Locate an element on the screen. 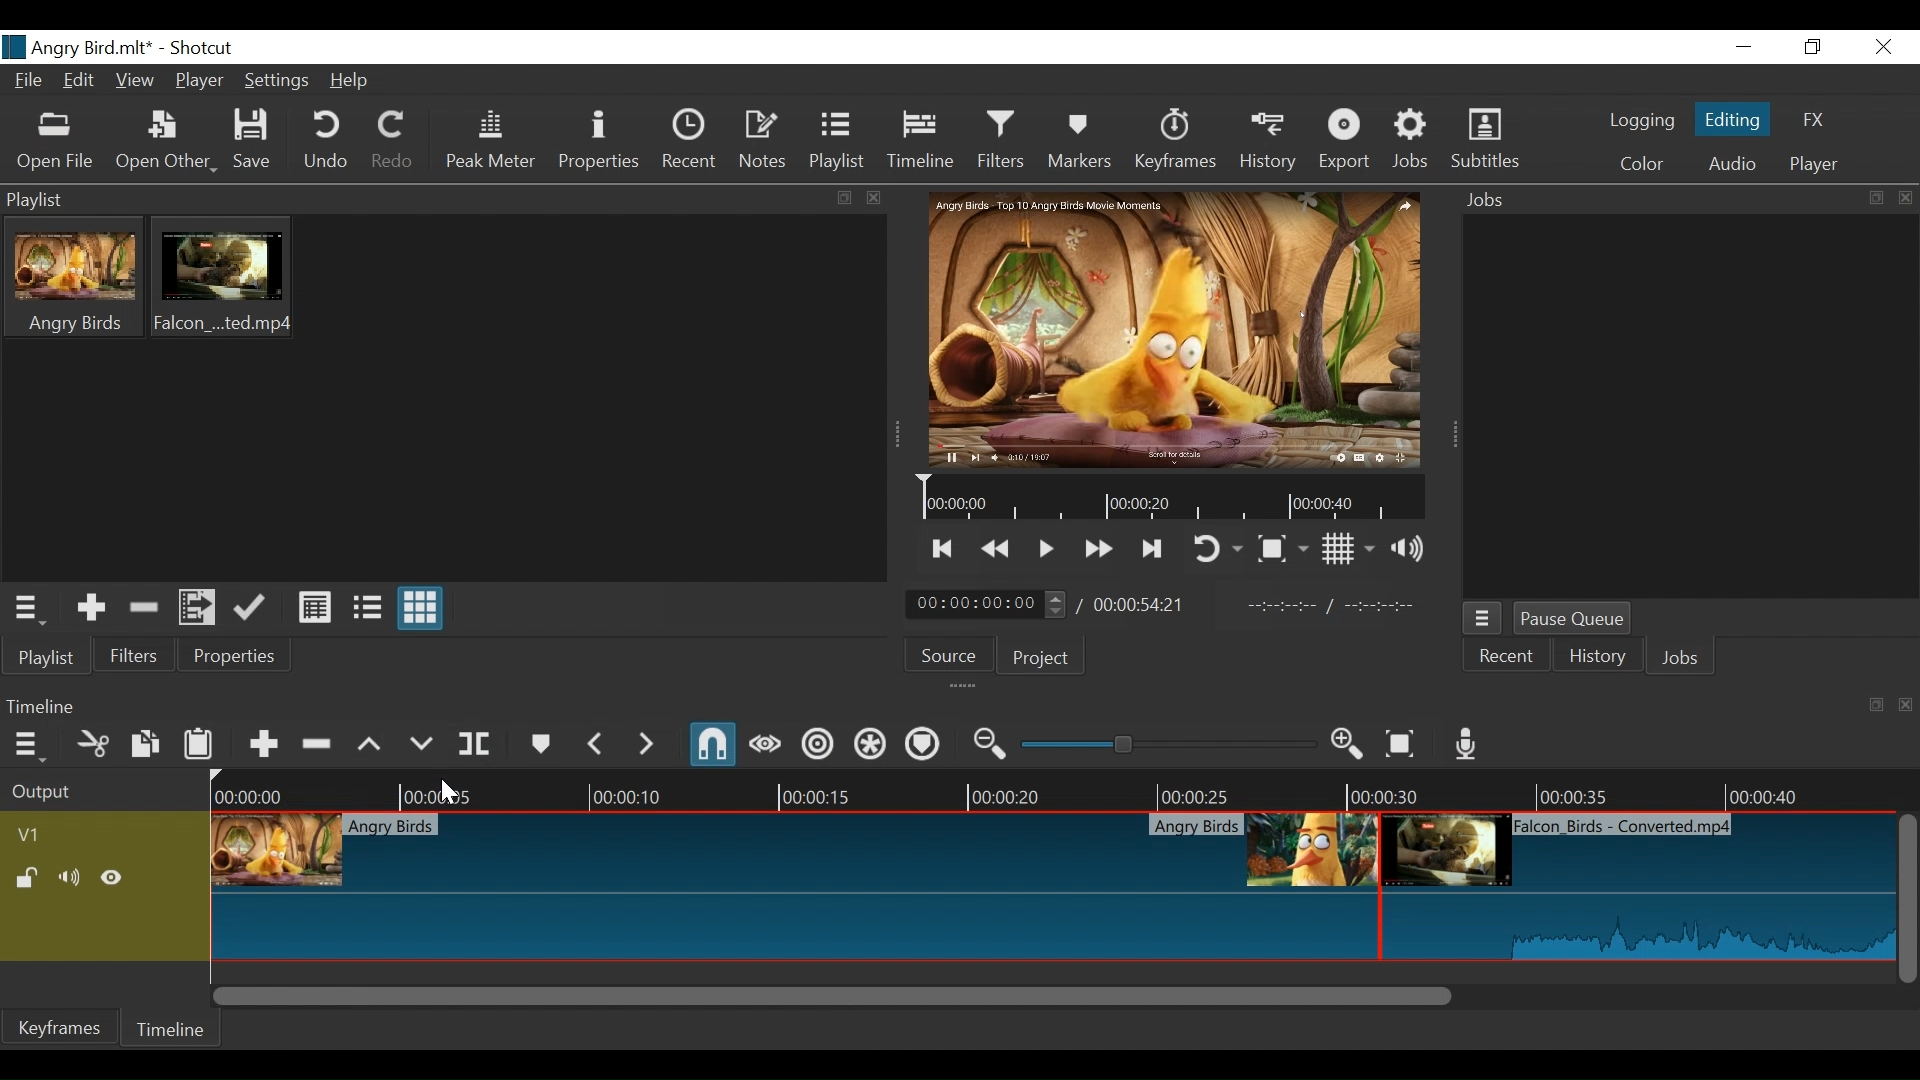 This screenshot has height=1080, width=1920. Show volume control is located at coordinates (1408, 551).